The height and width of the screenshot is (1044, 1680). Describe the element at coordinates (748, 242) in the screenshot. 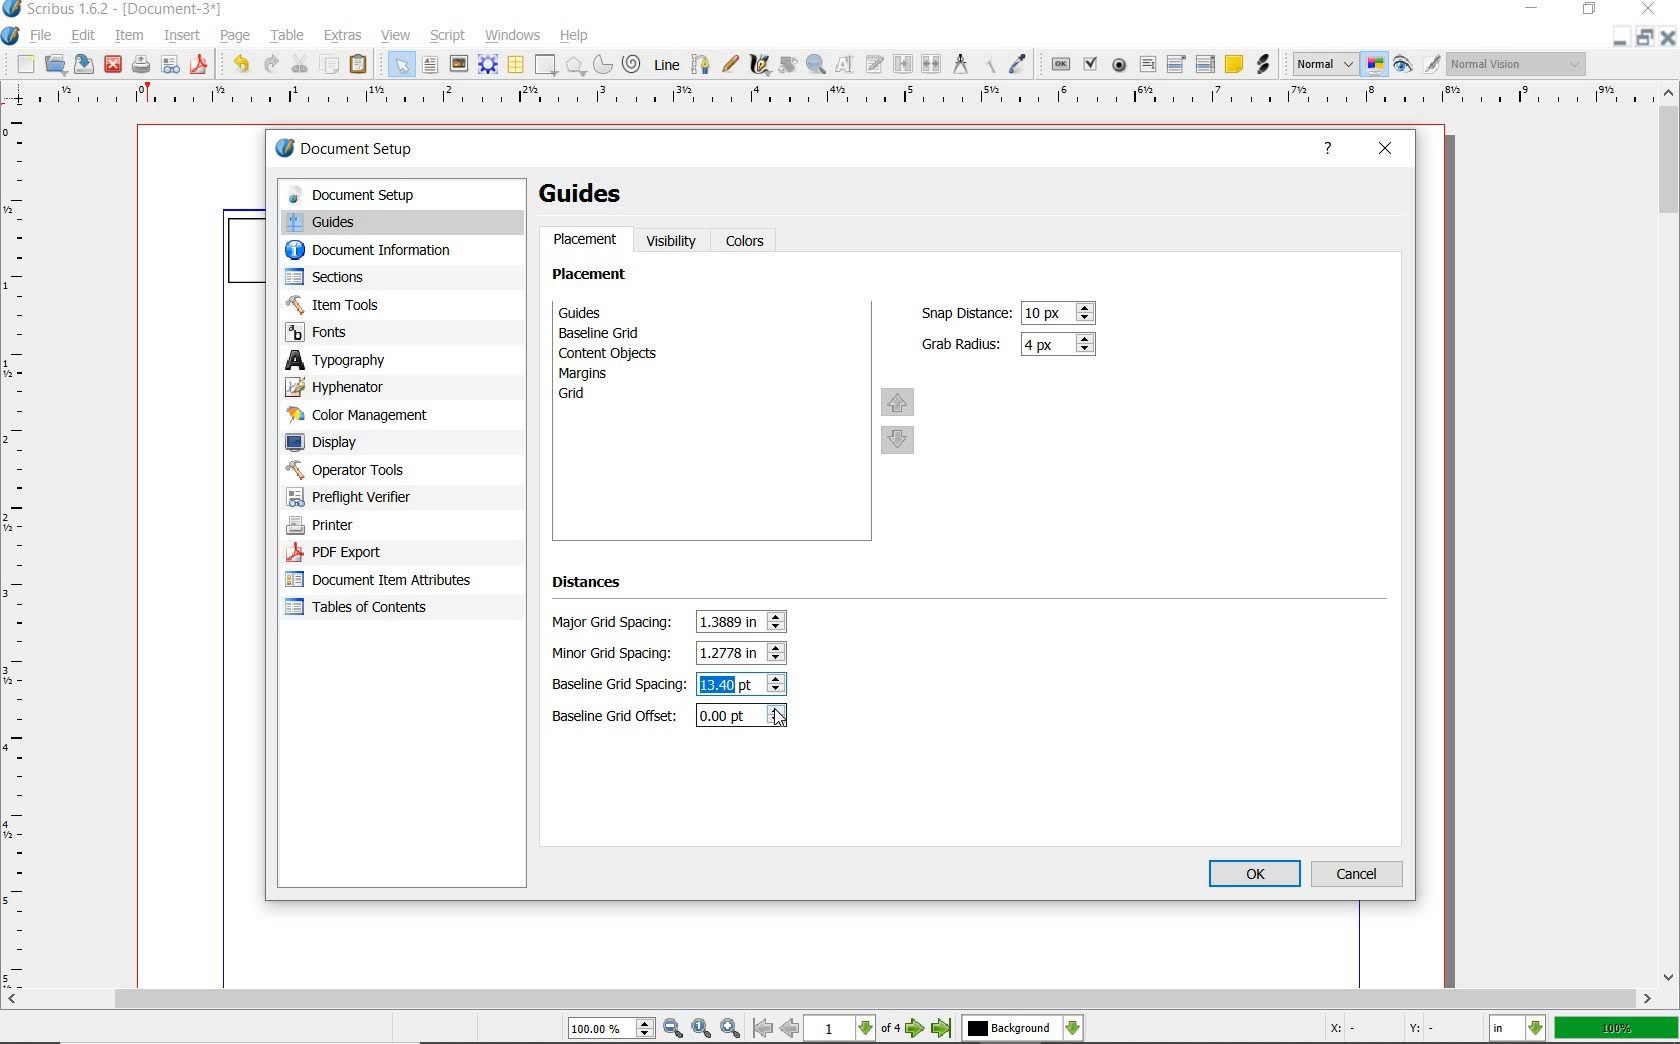

I see `colors` at that location.